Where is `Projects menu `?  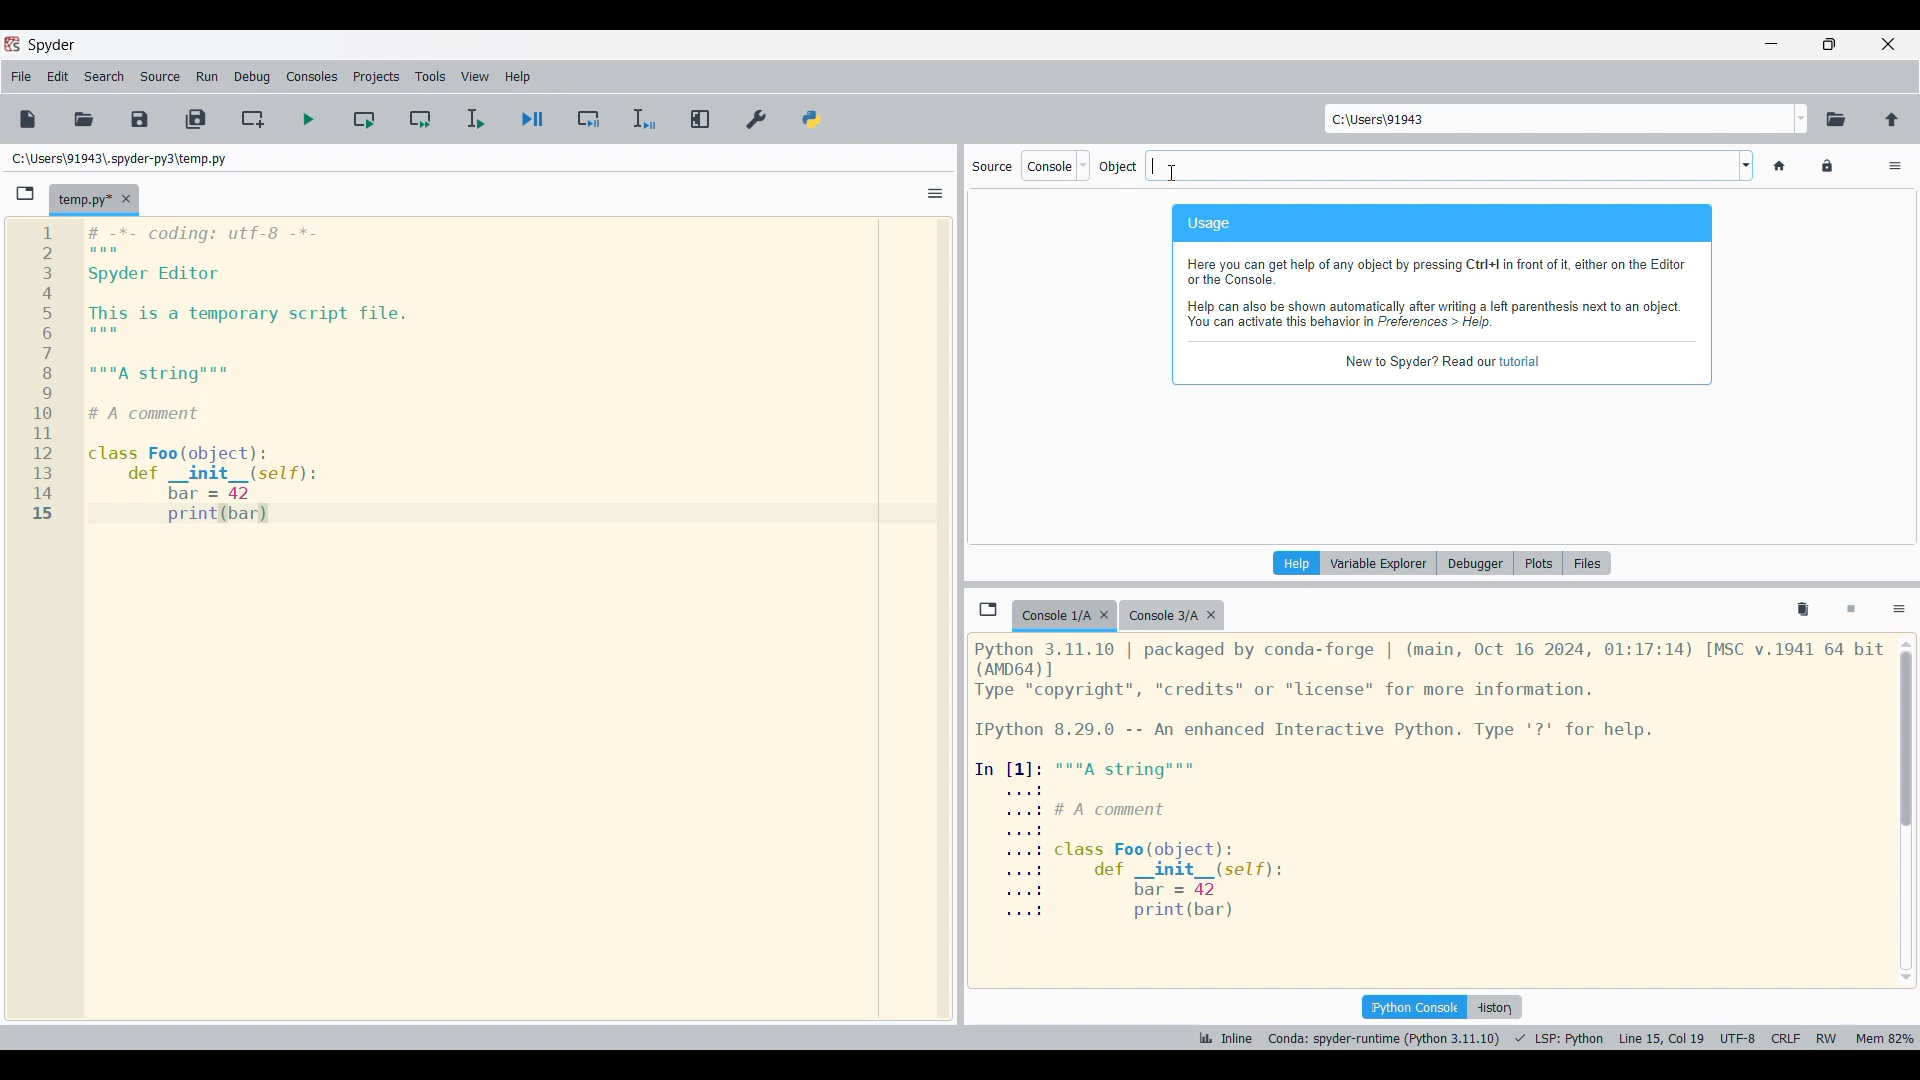
Projects menu  is located at coordinates (376, 77).